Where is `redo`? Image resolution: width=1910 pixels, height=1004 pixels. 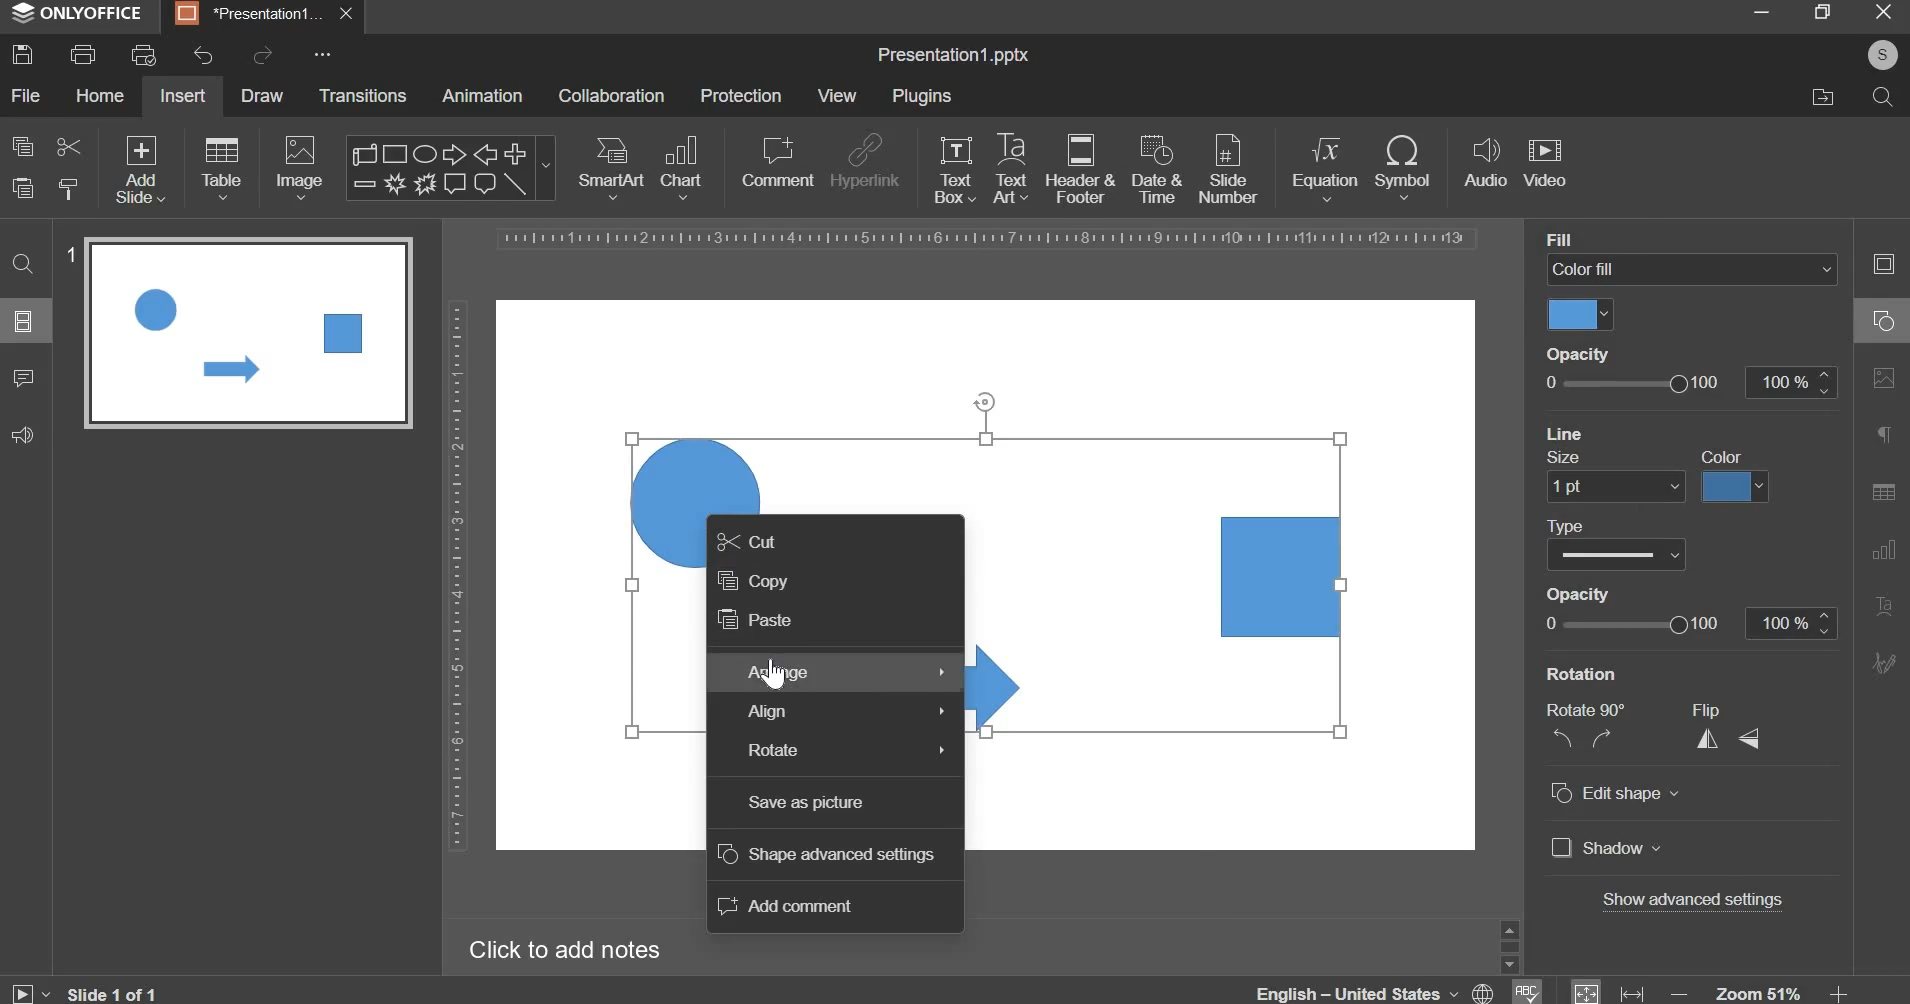 redo is located at coordinates (260, 55).